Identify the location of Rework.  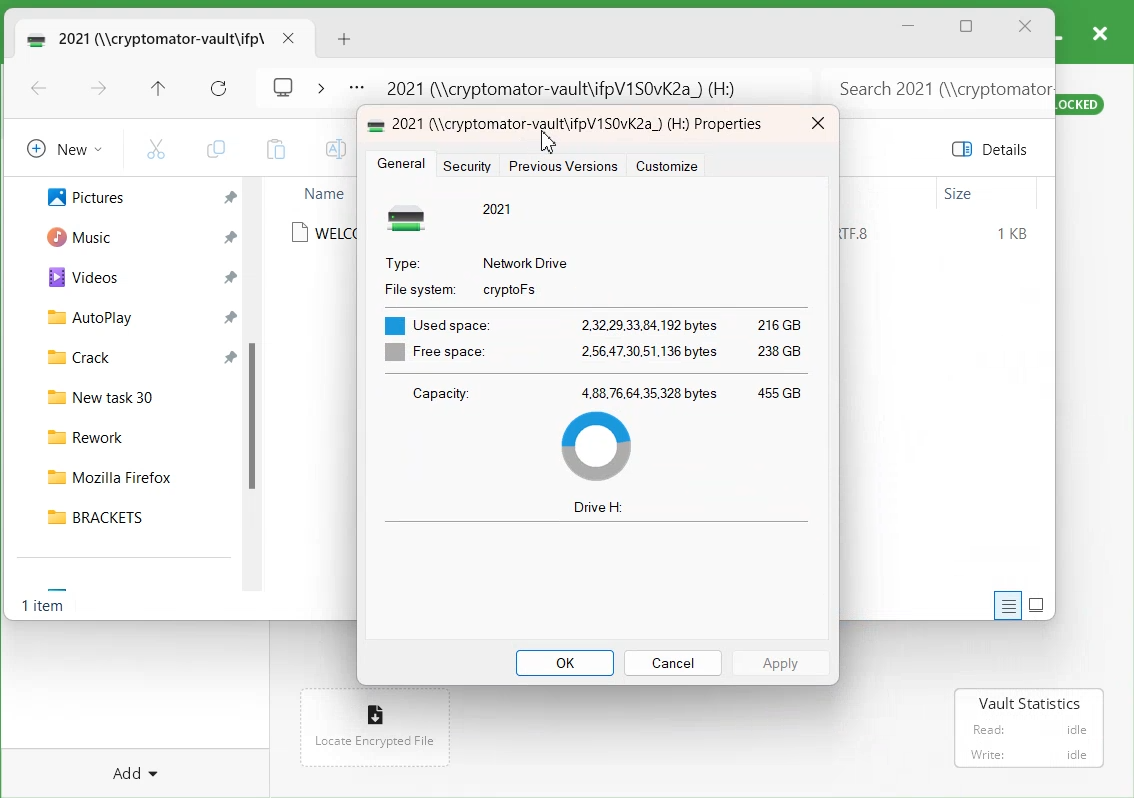
(132, 434).